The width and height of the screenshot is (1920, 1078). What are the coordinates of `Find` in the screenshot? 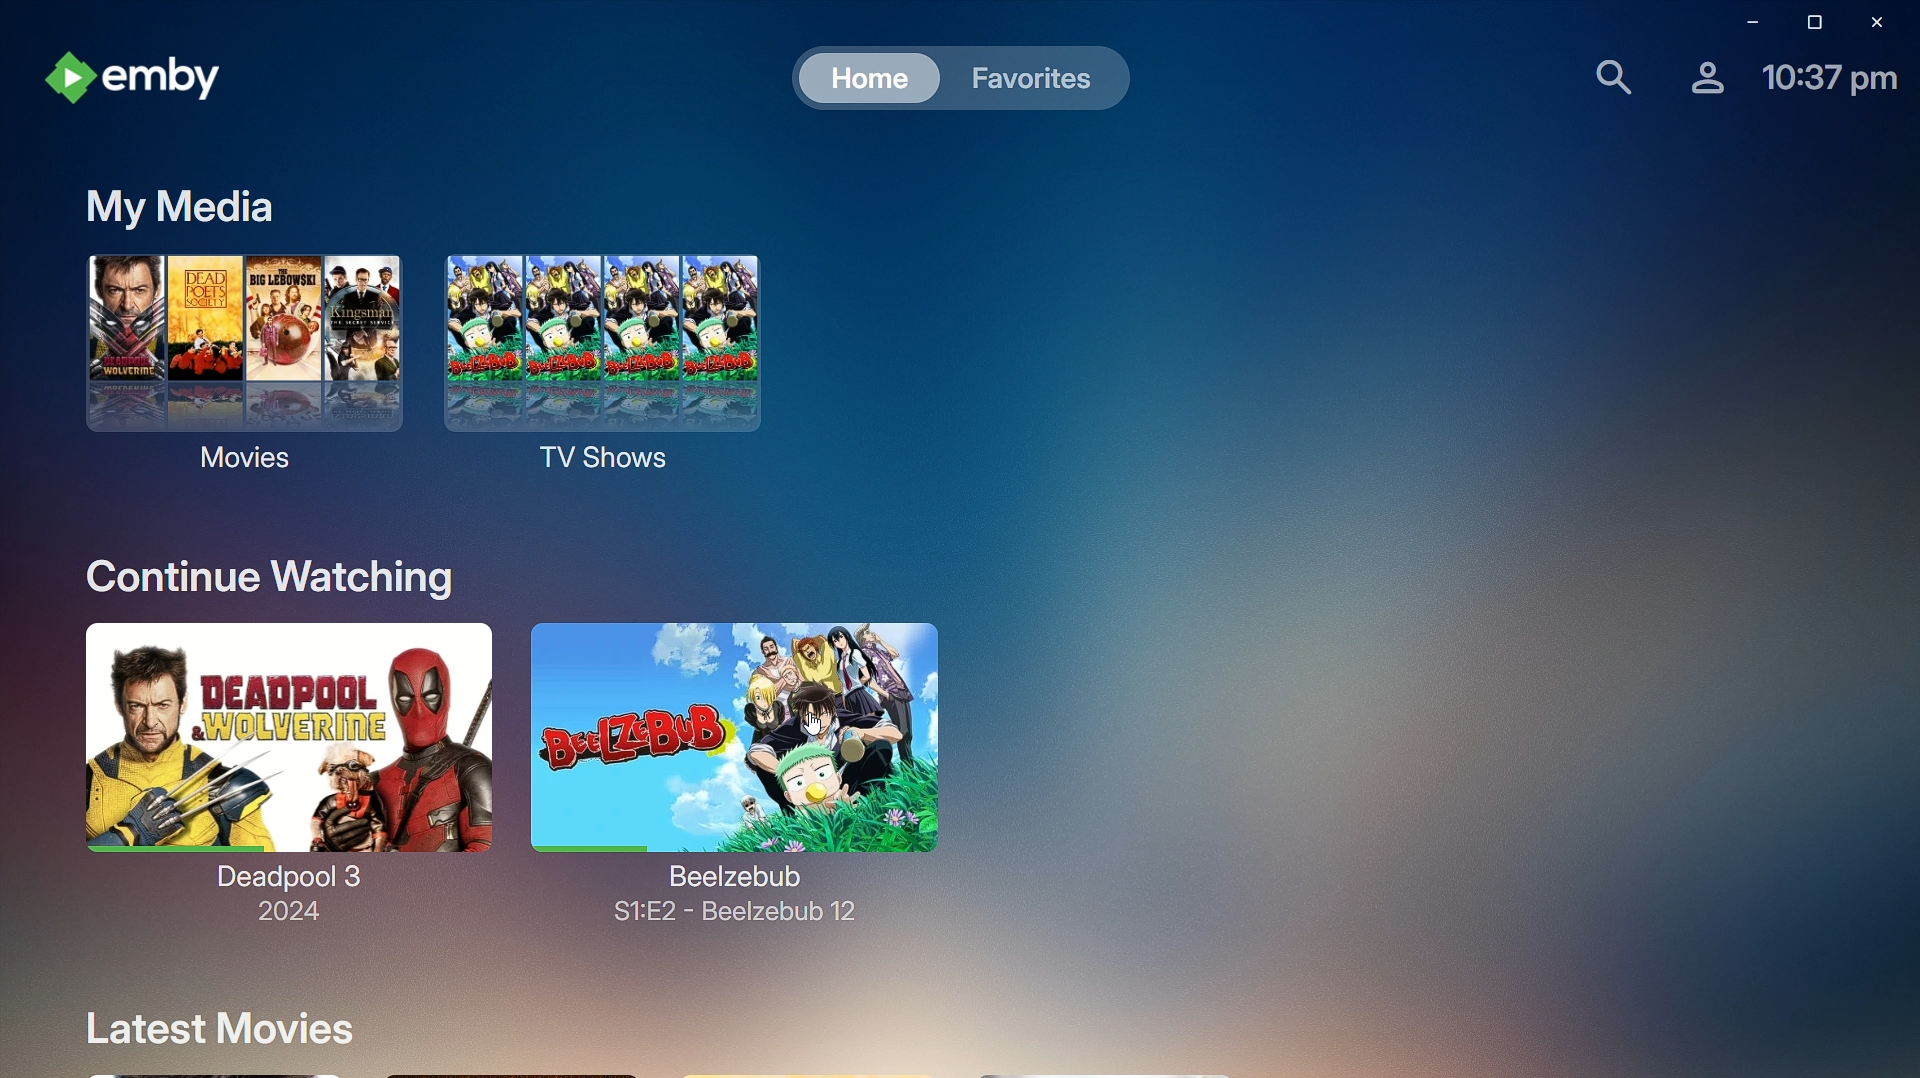 It's located at (1609, 78).